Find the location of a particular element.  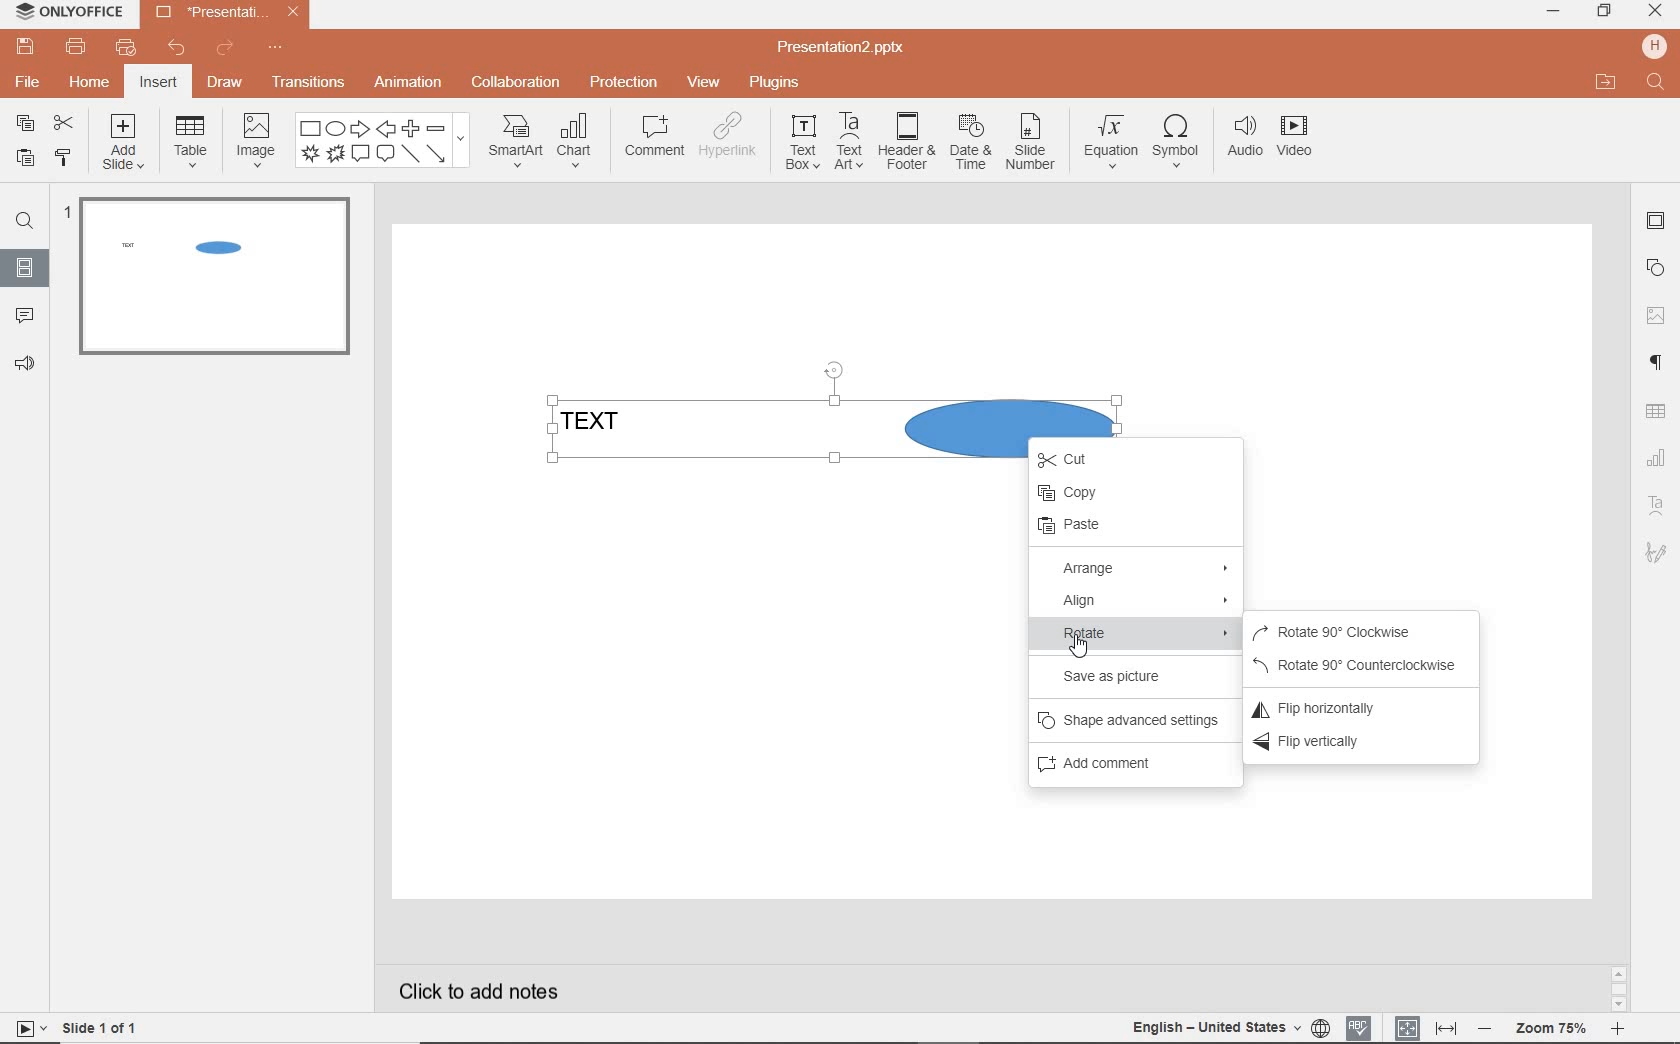

TEXT & SHAPE GROUPED is located at coordinates (183, 248).